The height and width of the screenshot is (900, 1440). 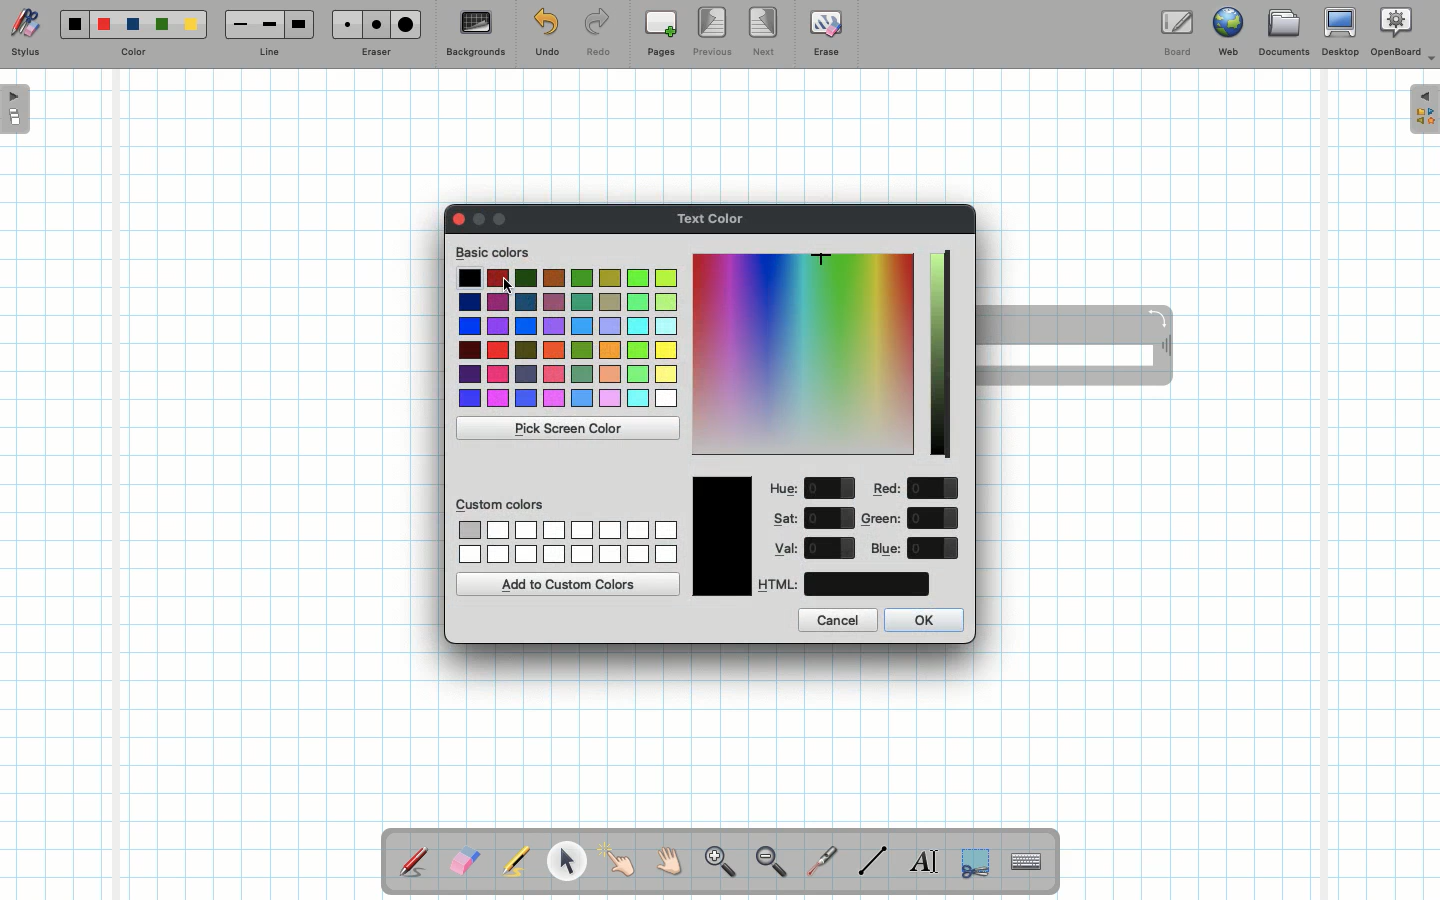 What do you see at coordinates (25, 33) in the screenshot?
I see `Stylus` at bounding box center [25, 33].